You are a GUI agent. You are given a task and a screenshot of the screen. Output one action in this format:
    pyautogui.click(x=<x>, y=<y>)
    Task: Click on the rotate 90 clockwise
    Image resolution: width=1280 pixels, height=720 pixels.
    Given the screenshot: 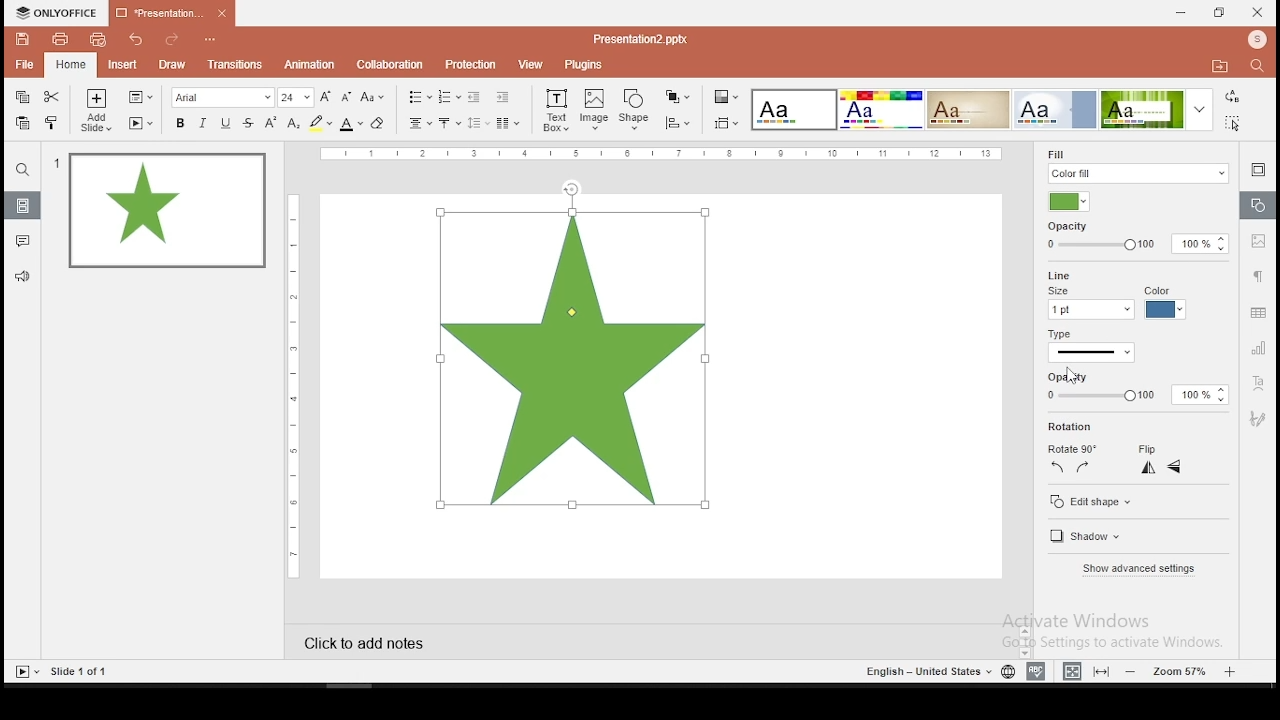 What is the action you would take?
    pyautogui.click(x=1083, y=467)
    